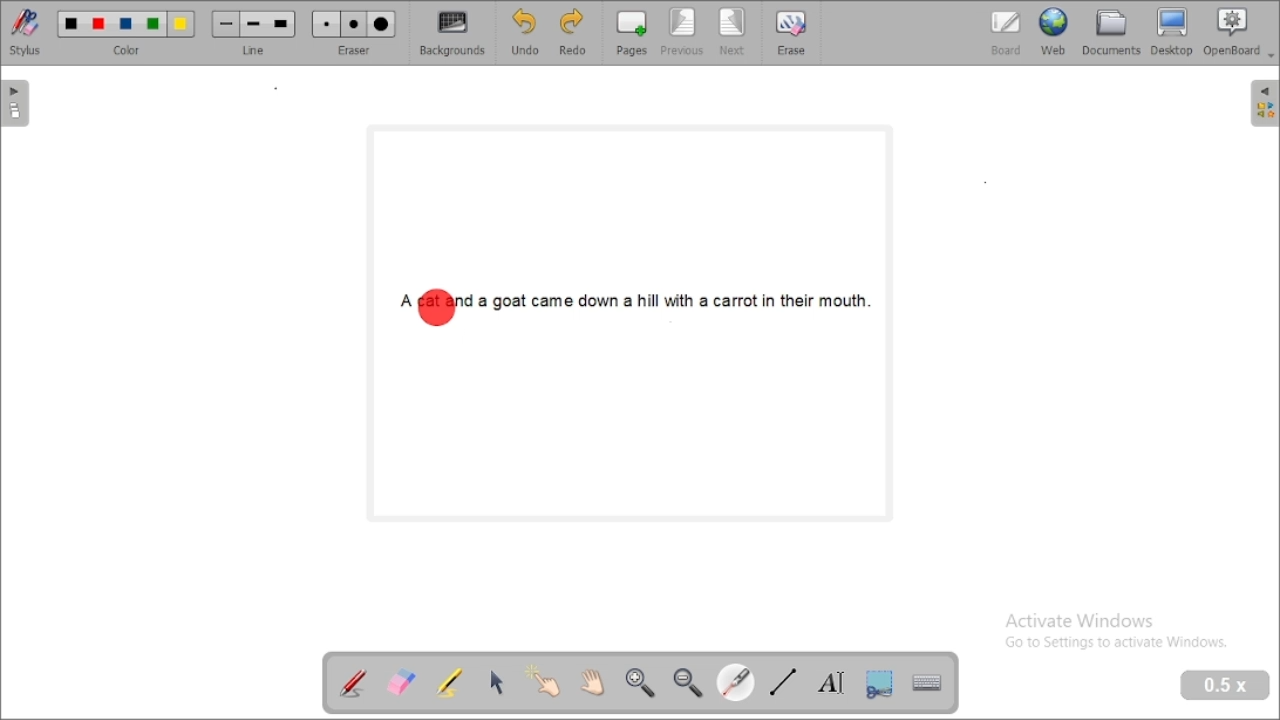 Image resolution: width=1280 pixels, height=720 pixels. What do you see at coordinates (688, 684) in the screenshot?
I see `zoom out` at bounding box center [688, 684].